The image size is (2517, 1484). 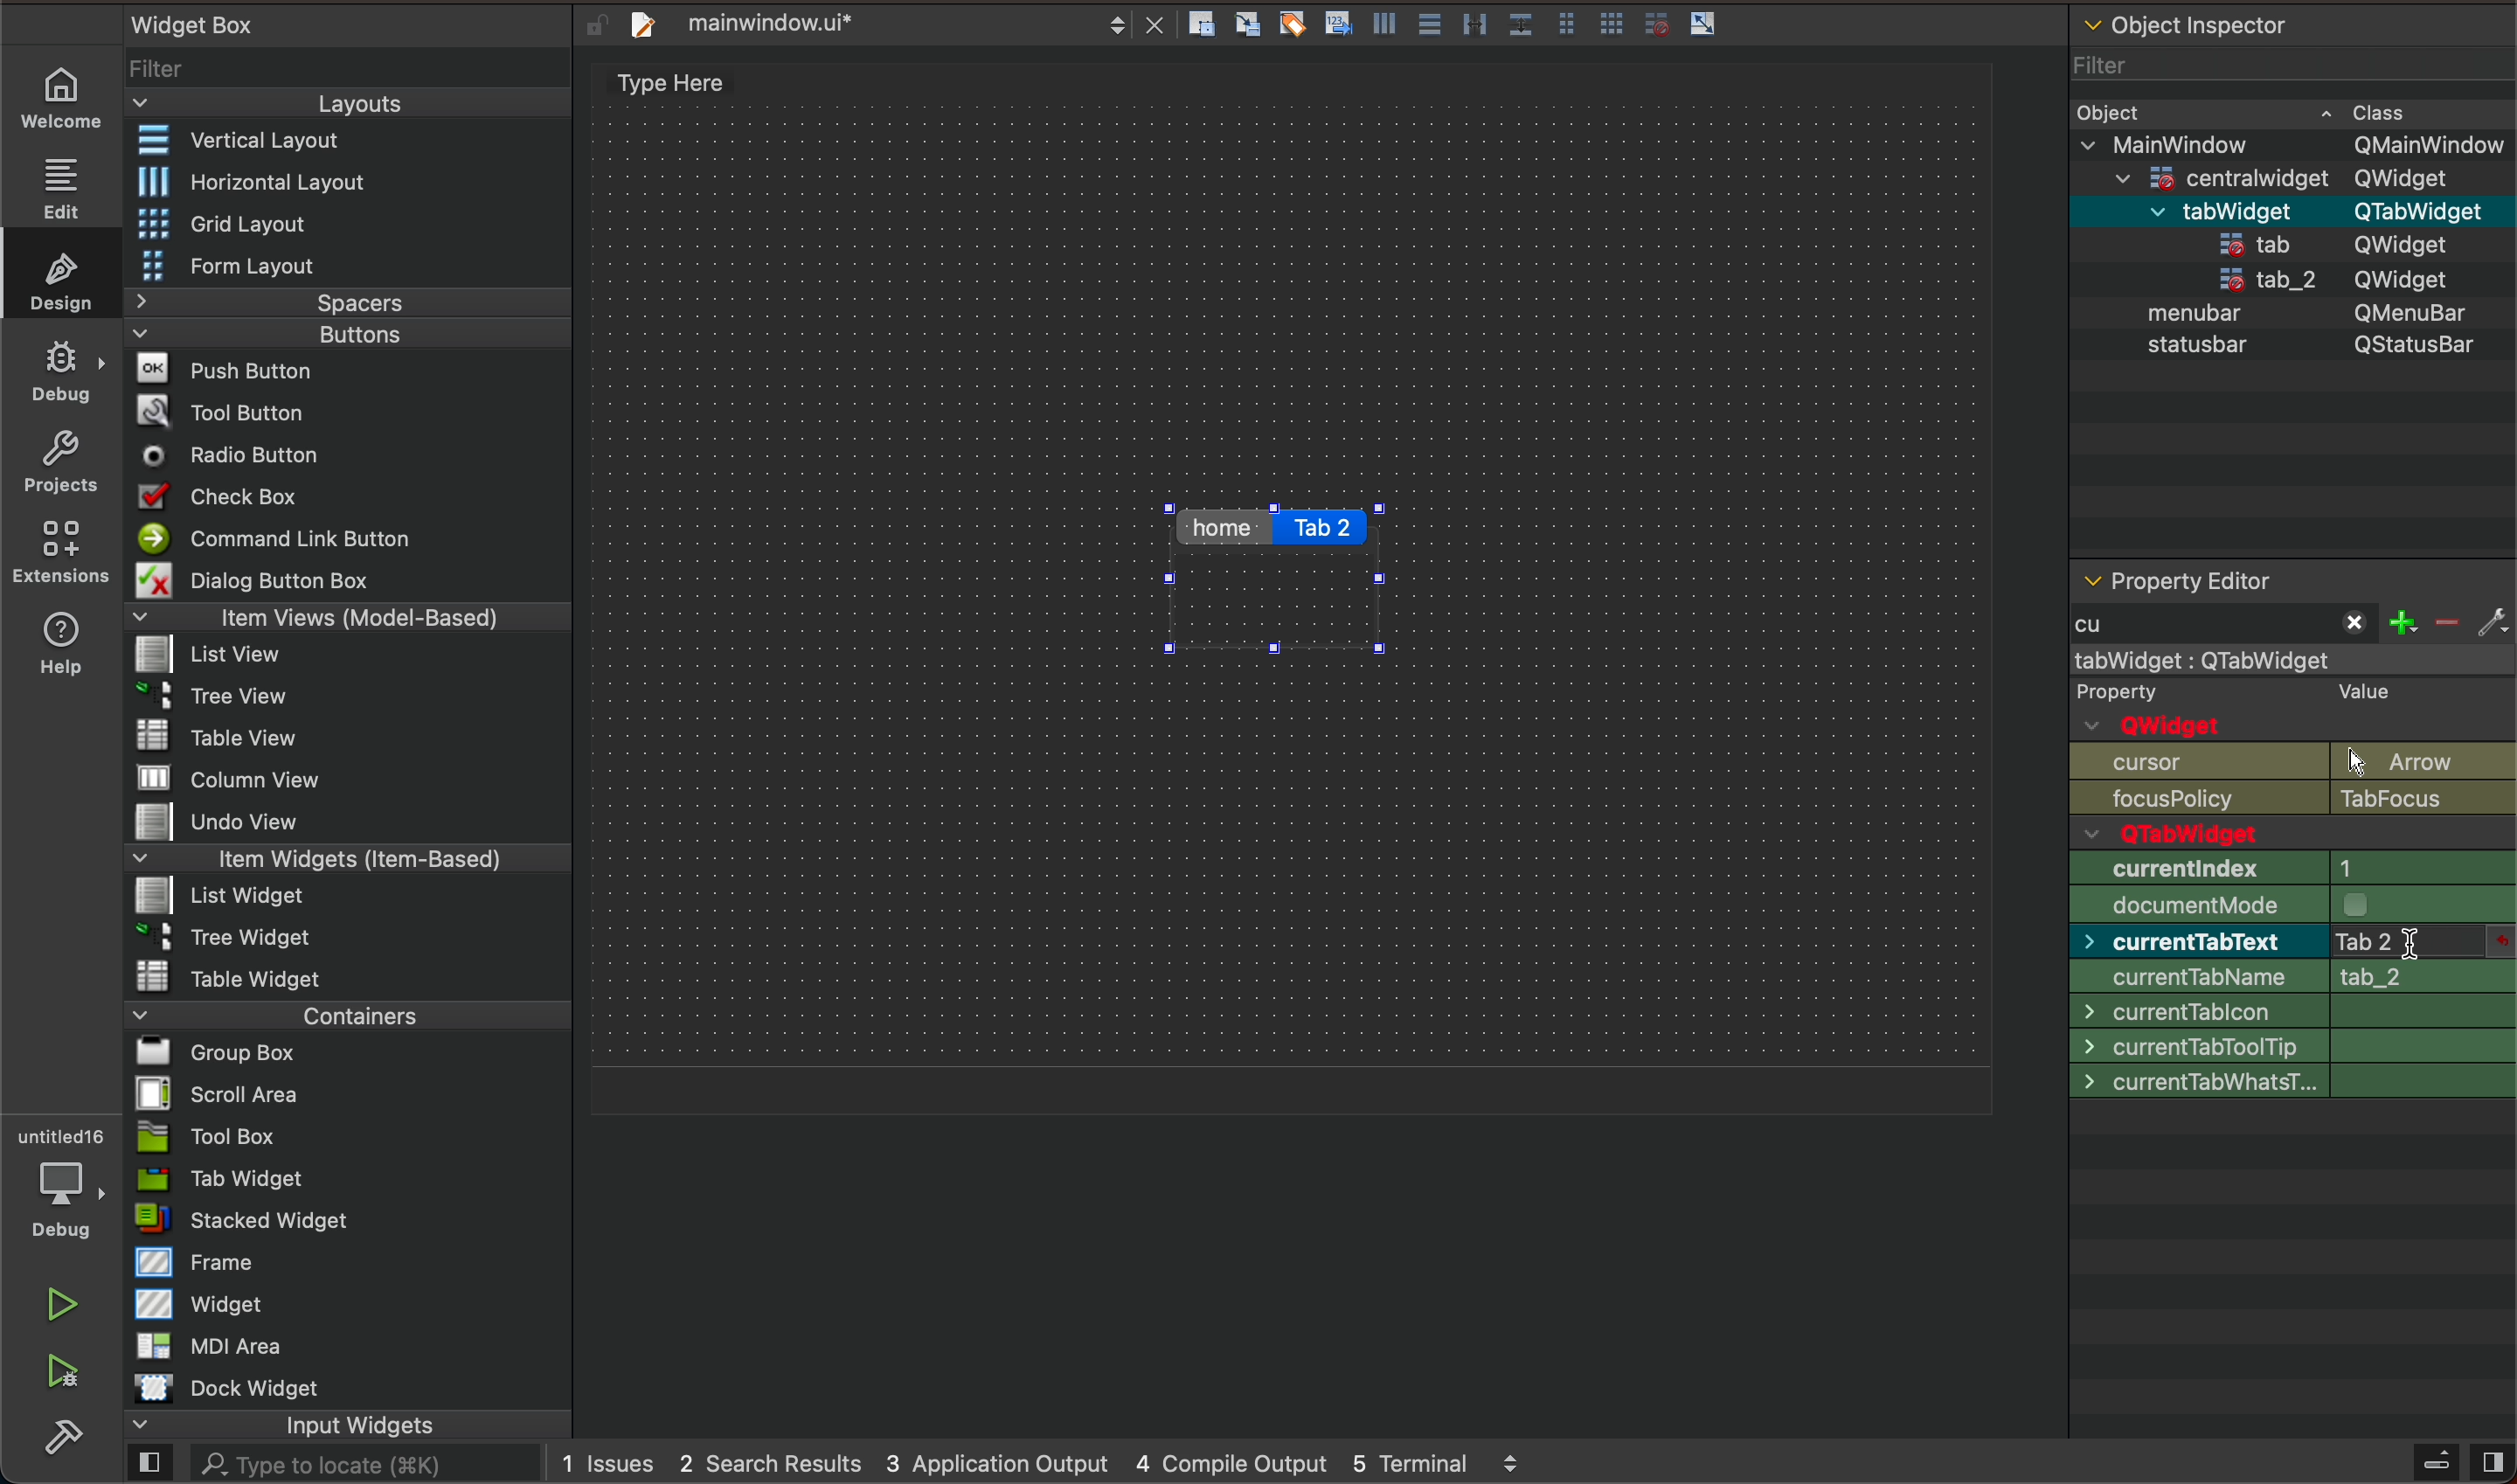 What do you see at coordinates (202, 1304) in the screenshot?
I see `Widget` at bounding box center [202, 1304].